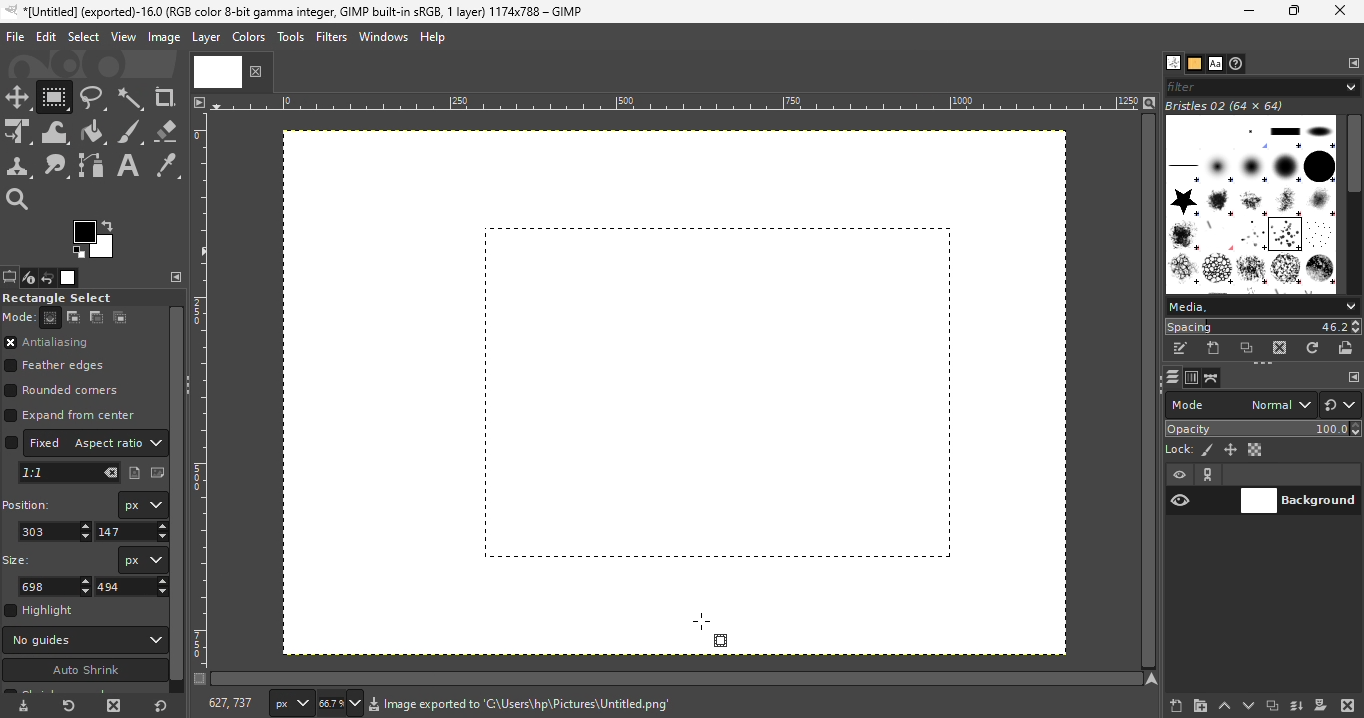 This screenshot has height=718, width=1364. I want to click on Layers, so click(1171, 377).